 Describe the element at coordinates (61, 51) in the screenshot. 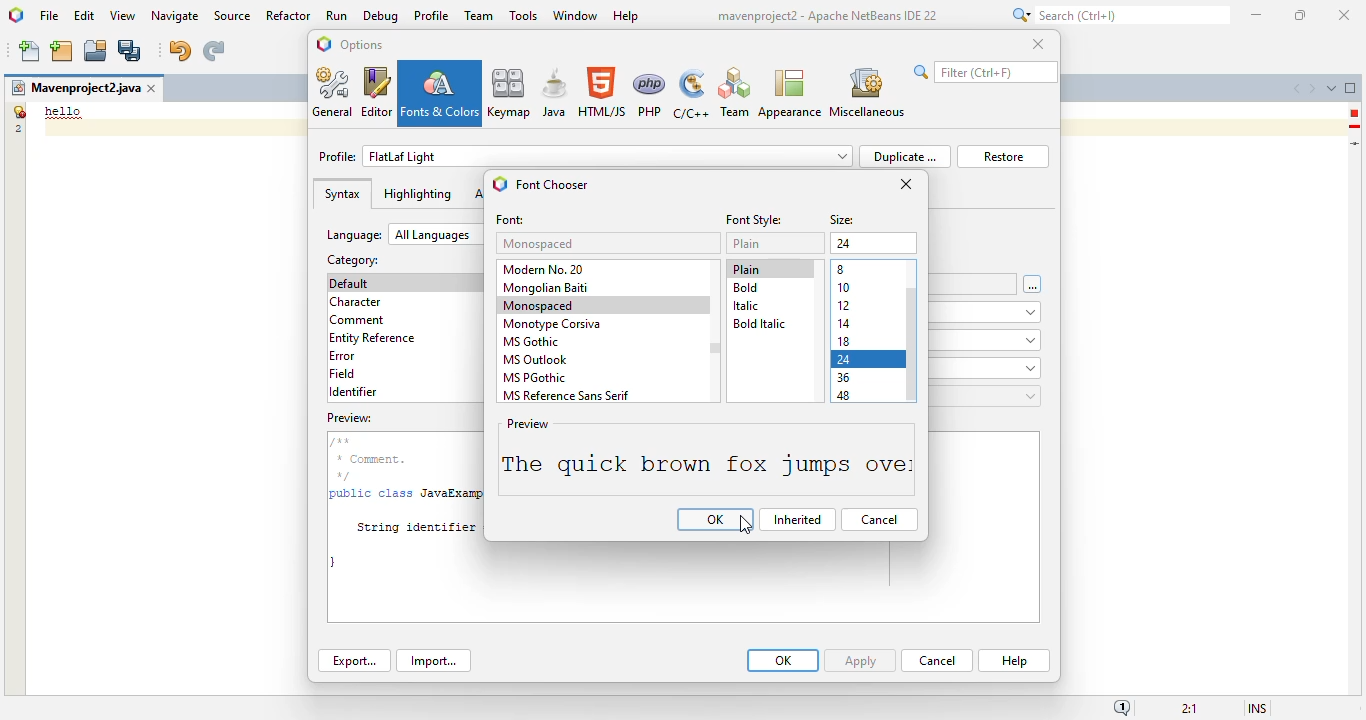

I see `new project` at that location.